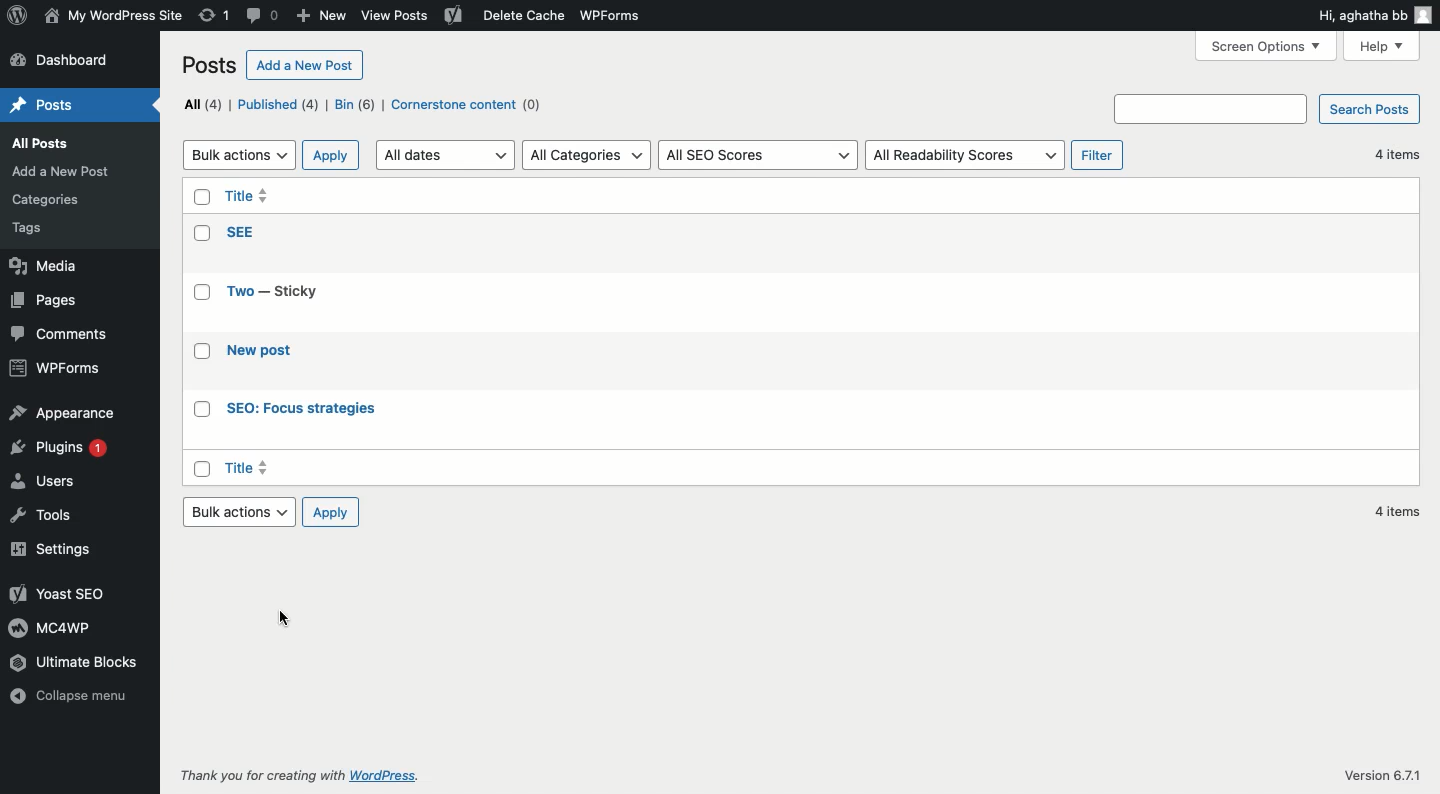 Image resolution: width=1440 pixels, height=794 pixels. Describe the element at coordinates (469, 105) in the screenshot. I see `Cornerstone content` at that location.